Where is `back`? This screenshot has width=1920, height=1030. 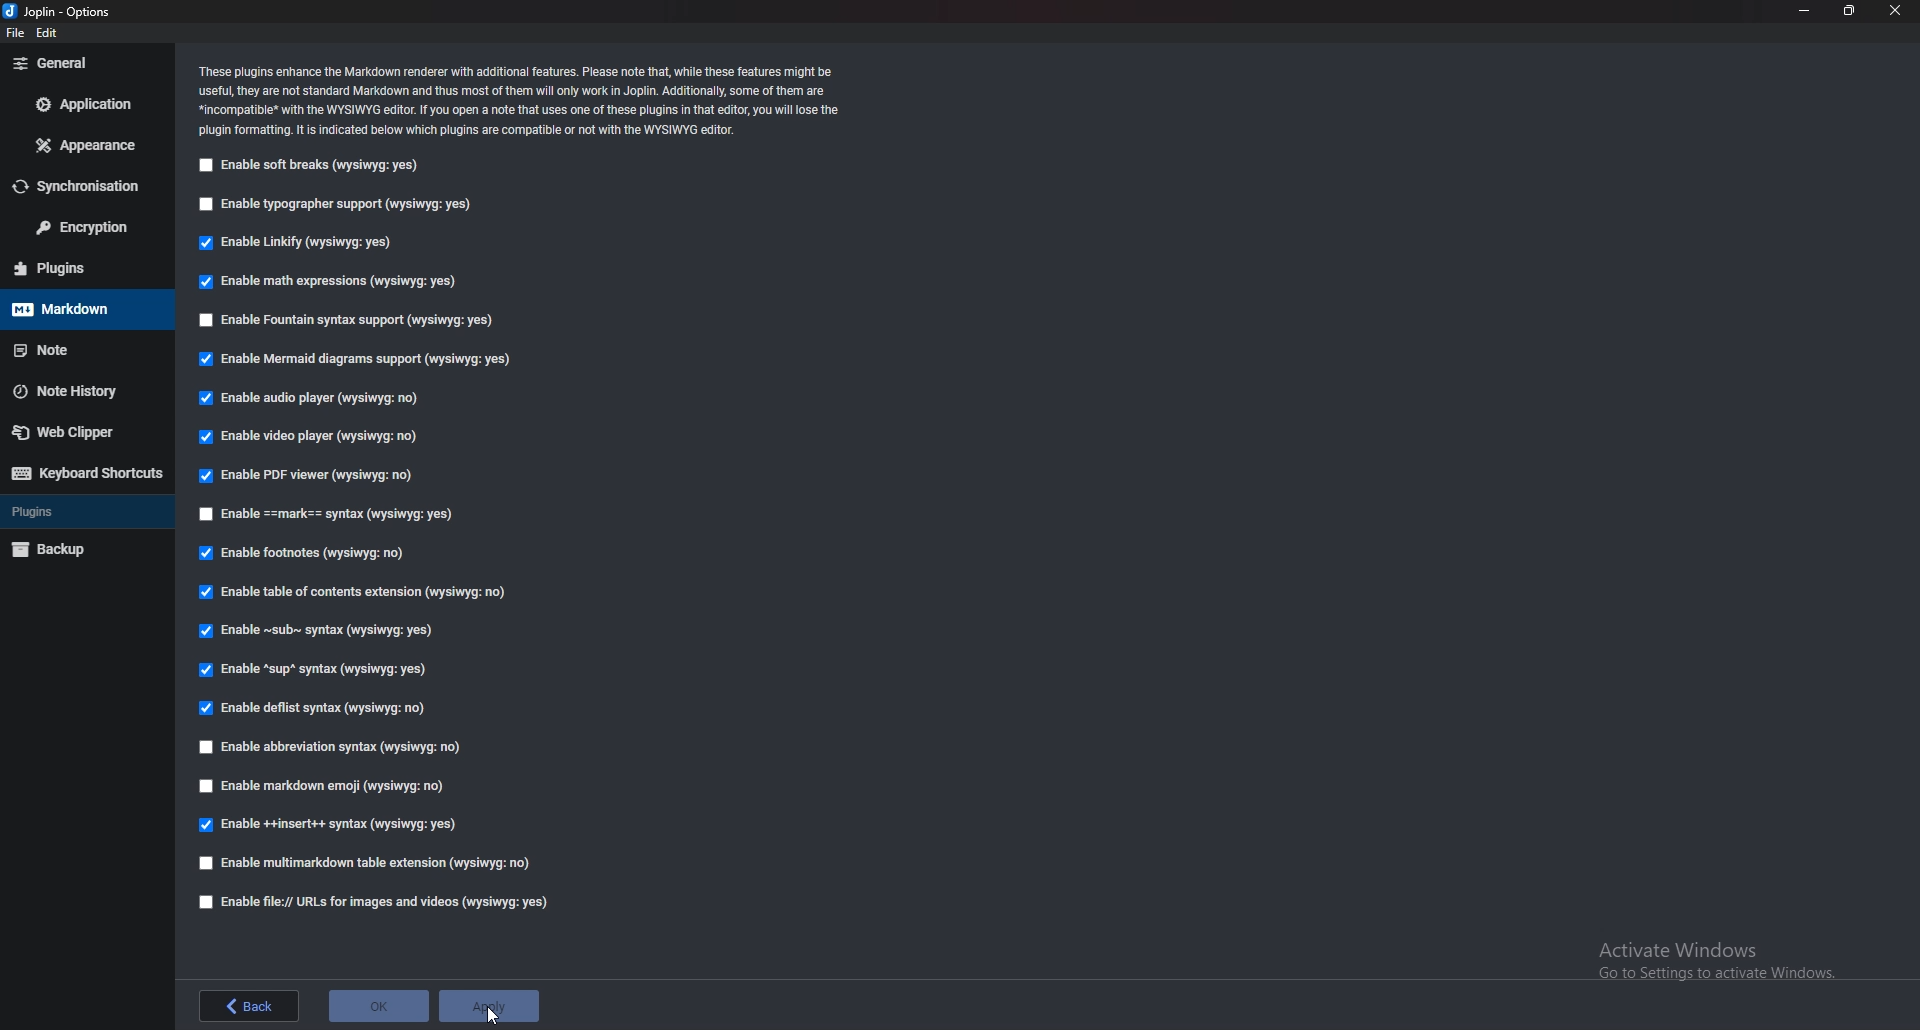
back is located at coordinates (249, 1004).